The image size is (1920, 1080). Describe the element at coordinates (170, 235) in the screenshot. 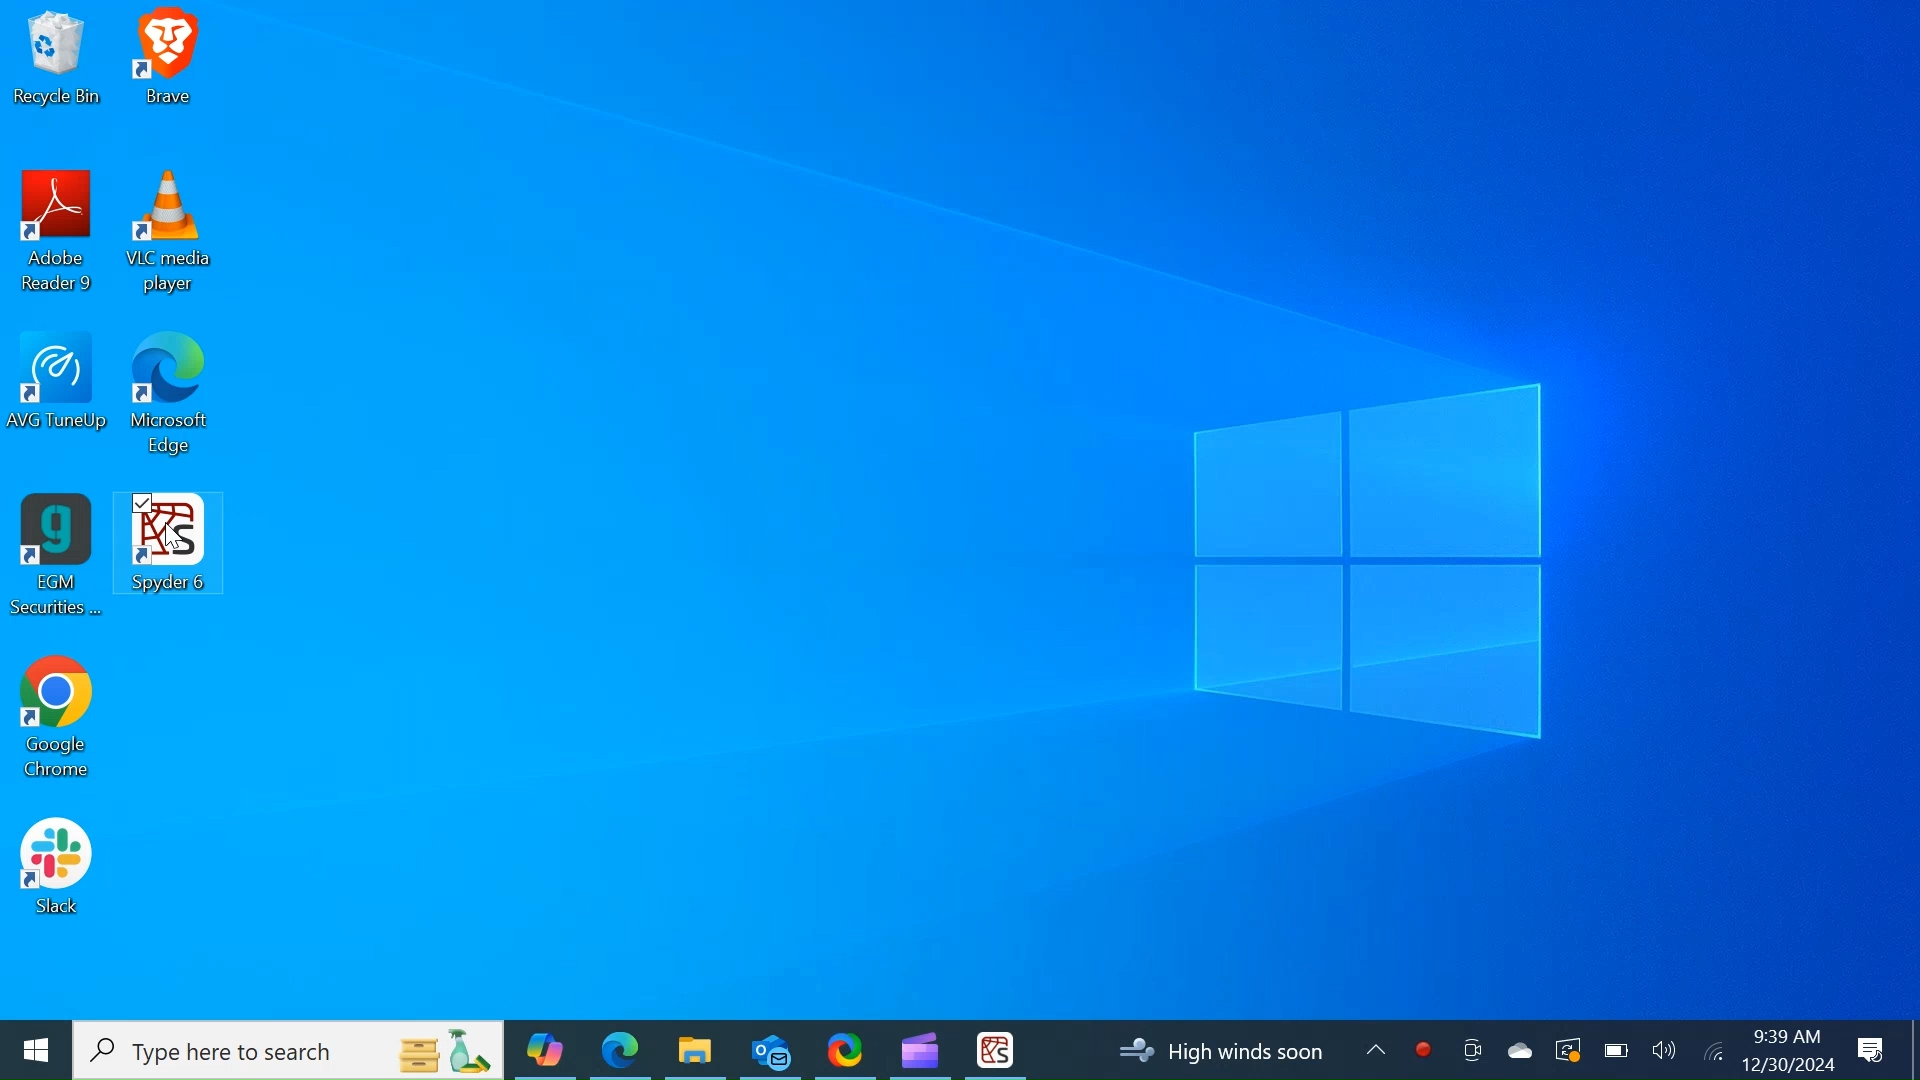

I see `VLC Media Desktop Icon` at that location.